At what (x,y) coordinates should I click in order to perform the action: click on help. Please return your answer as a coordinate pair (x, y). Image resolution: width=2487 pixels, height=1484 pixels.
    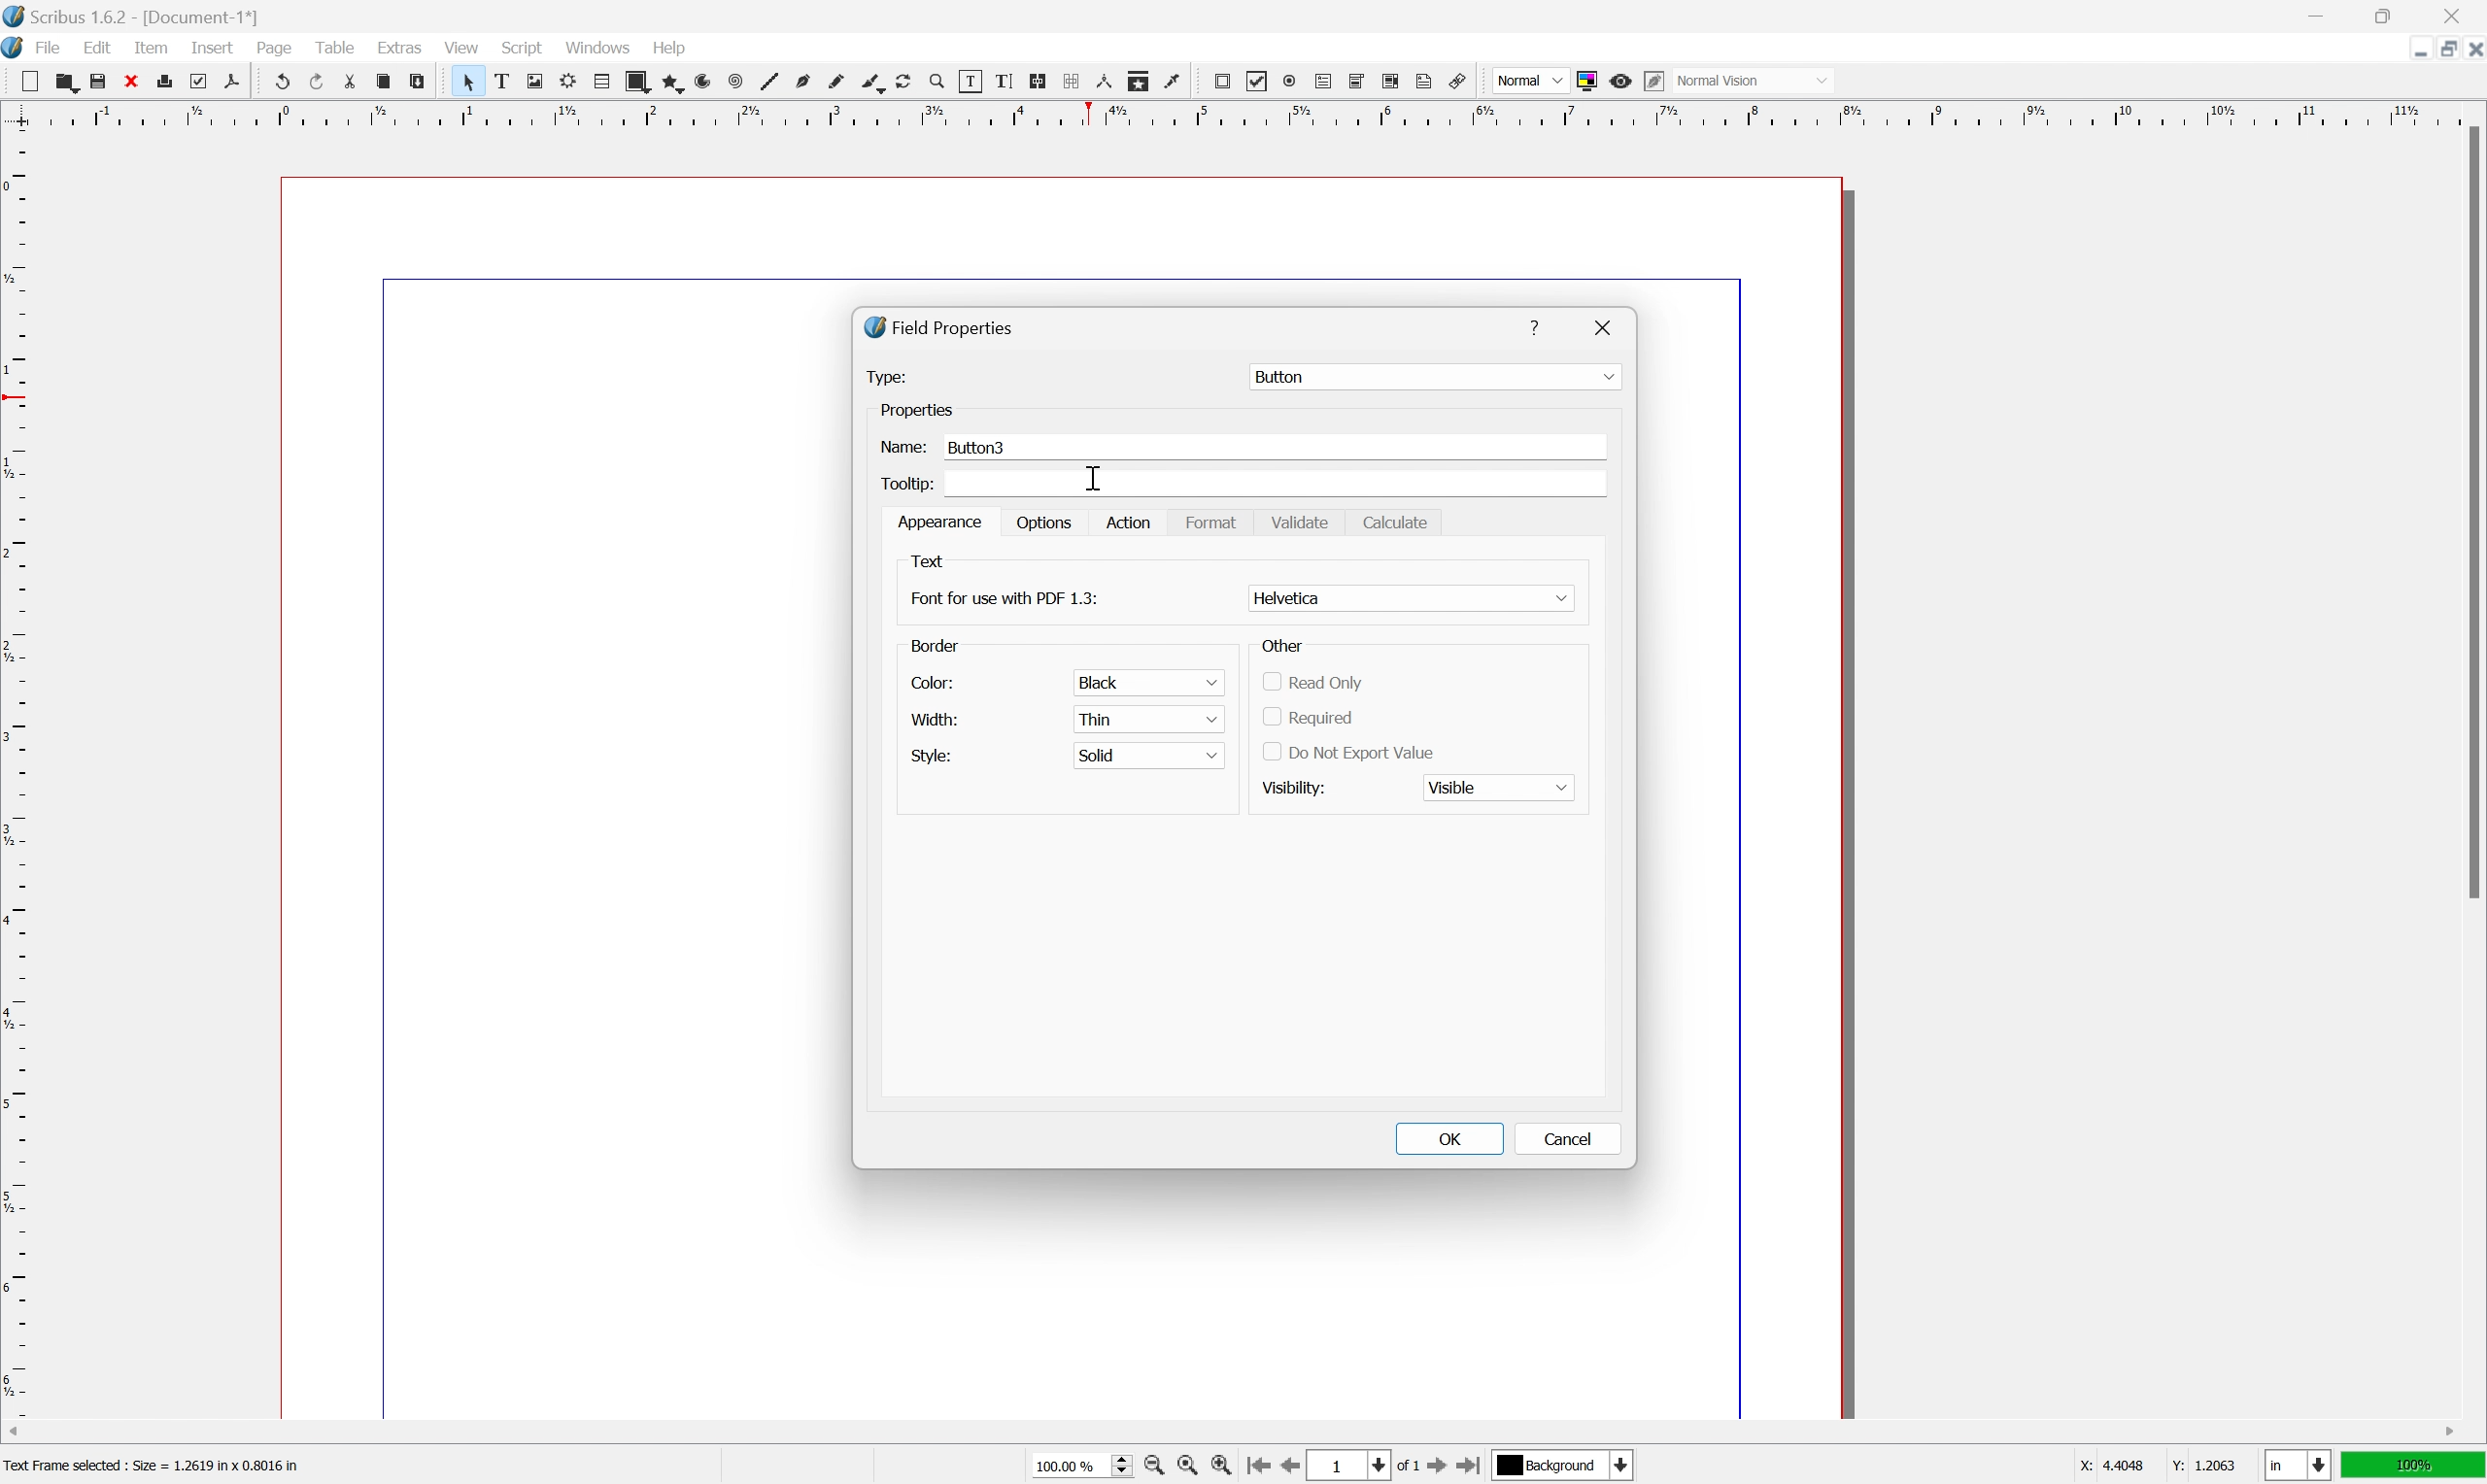
    Looking at the image, I should click on (669, 48).